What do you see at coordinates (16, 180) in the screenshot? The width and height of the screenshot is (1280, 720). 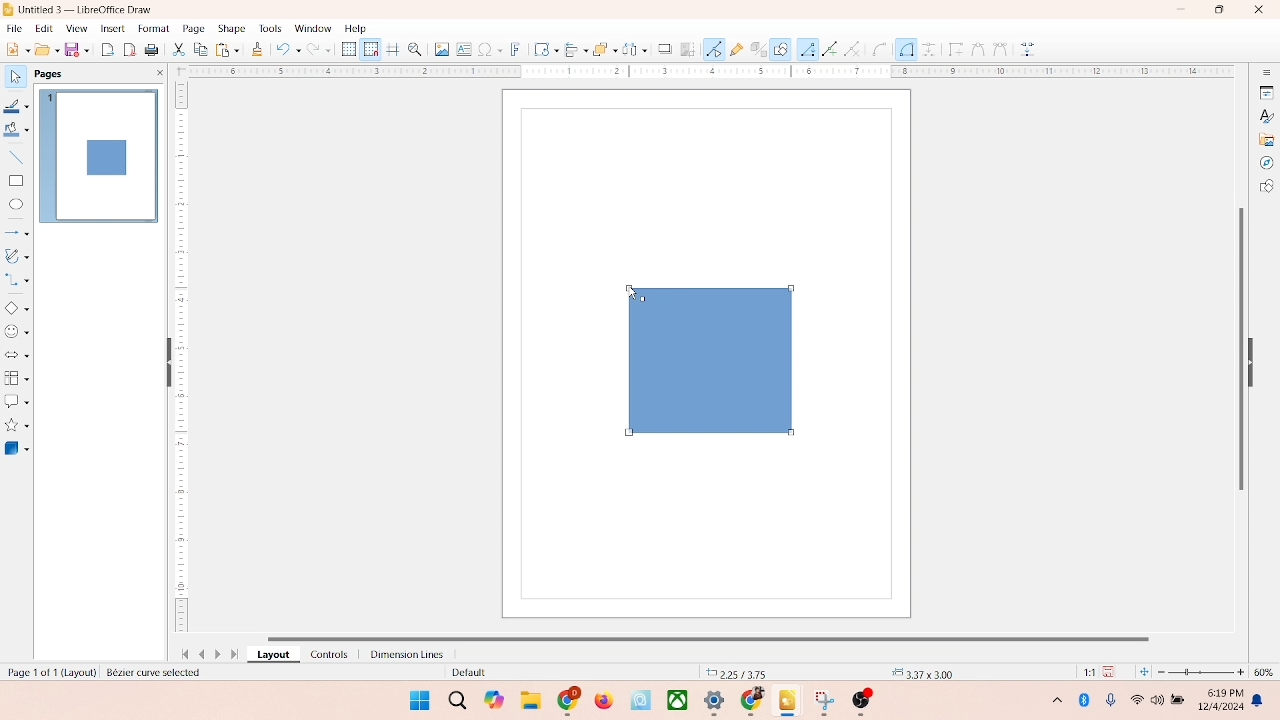 I see `rectangle` at bounding box center [16, 180].